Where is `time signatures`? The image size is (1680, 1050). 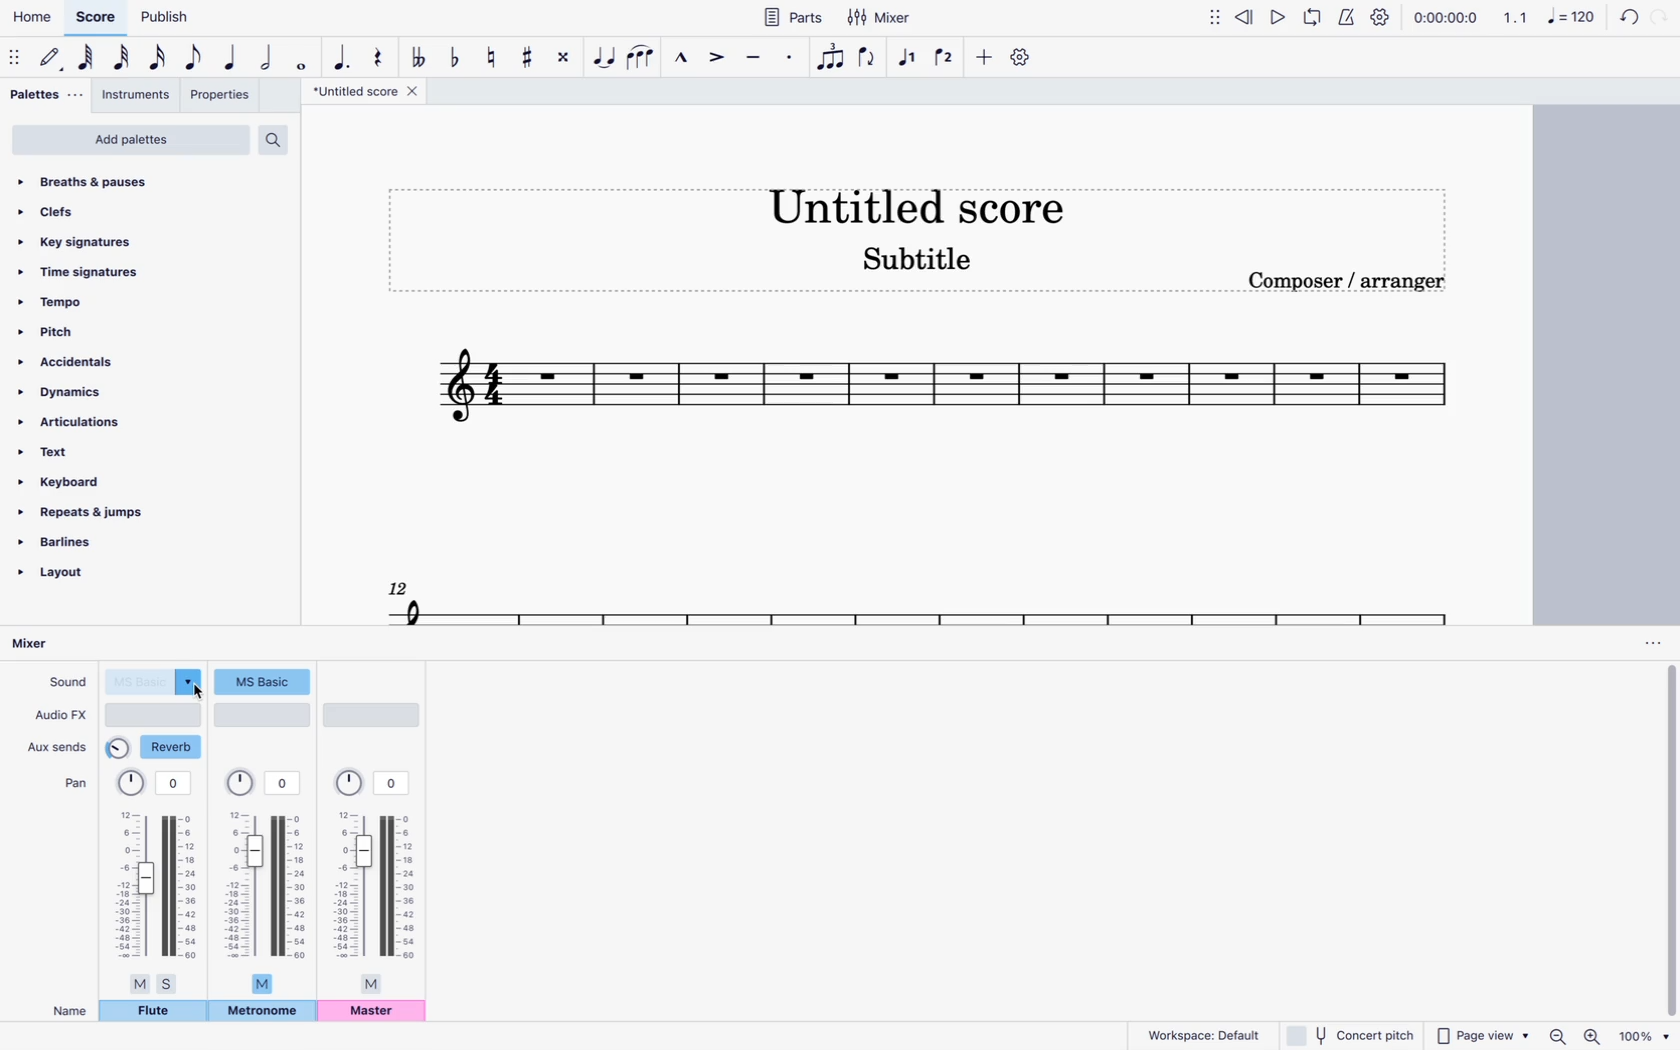 time signatures is located at coordinates (99, 274).